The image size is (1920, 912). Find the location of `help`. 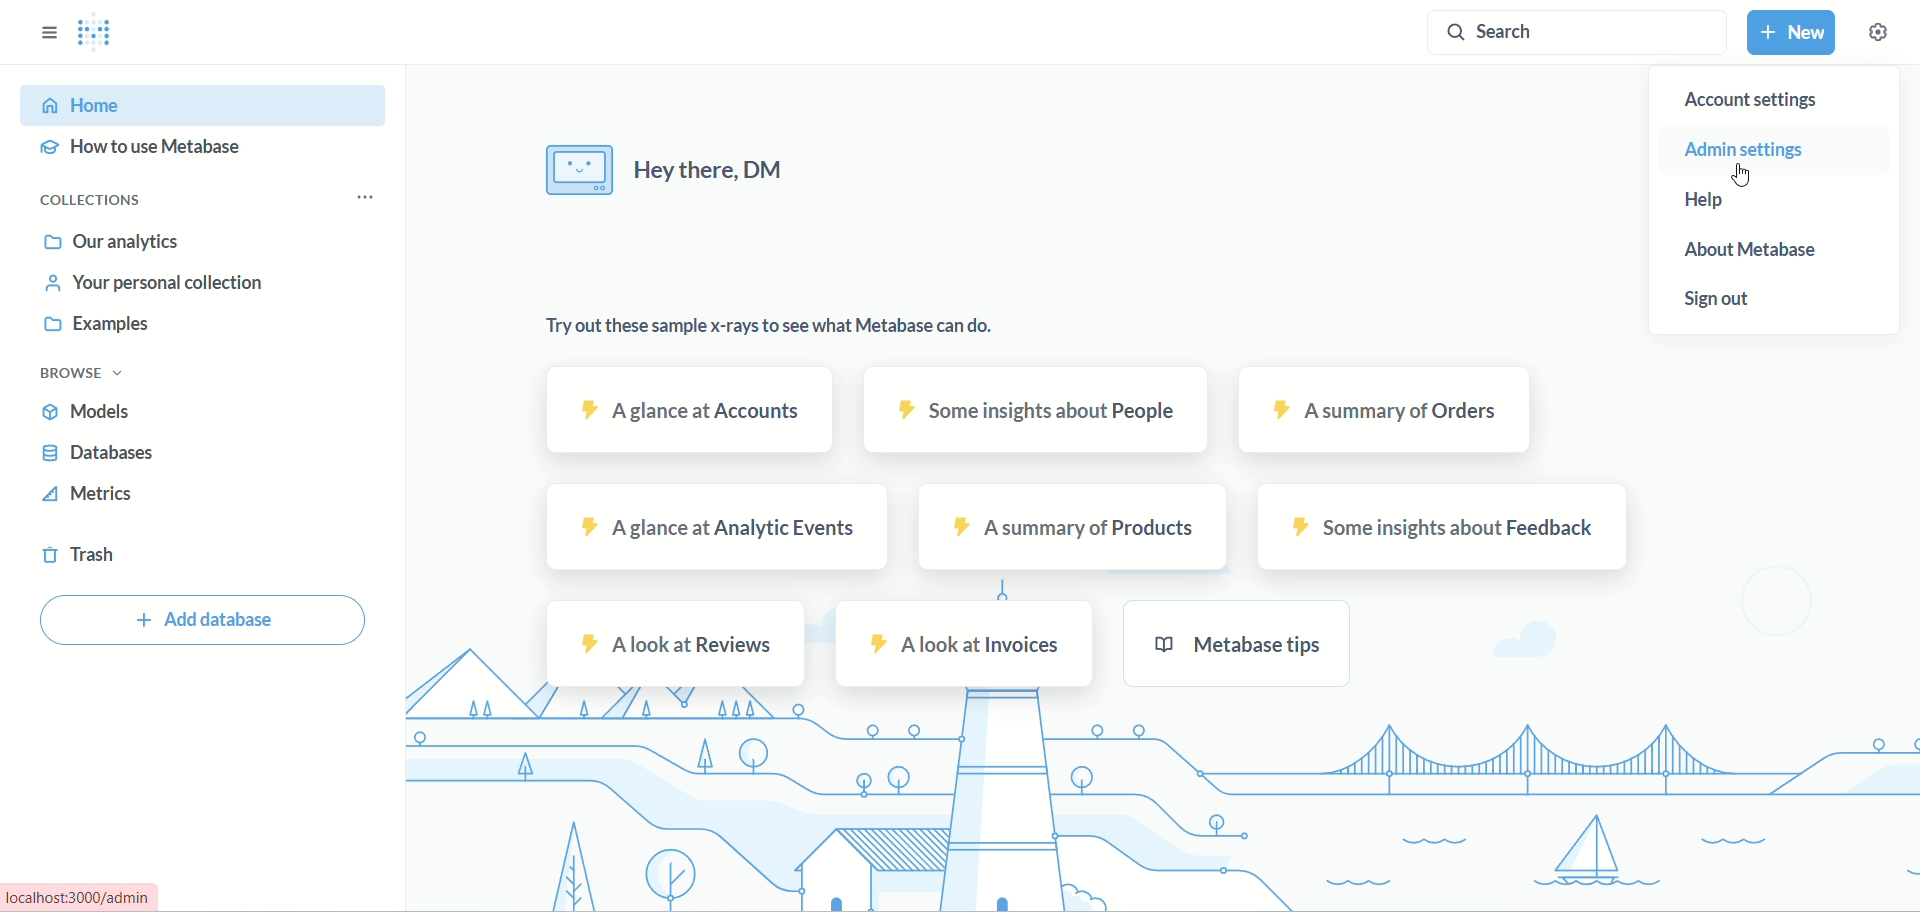

help is located at coordinates (1708, 202).